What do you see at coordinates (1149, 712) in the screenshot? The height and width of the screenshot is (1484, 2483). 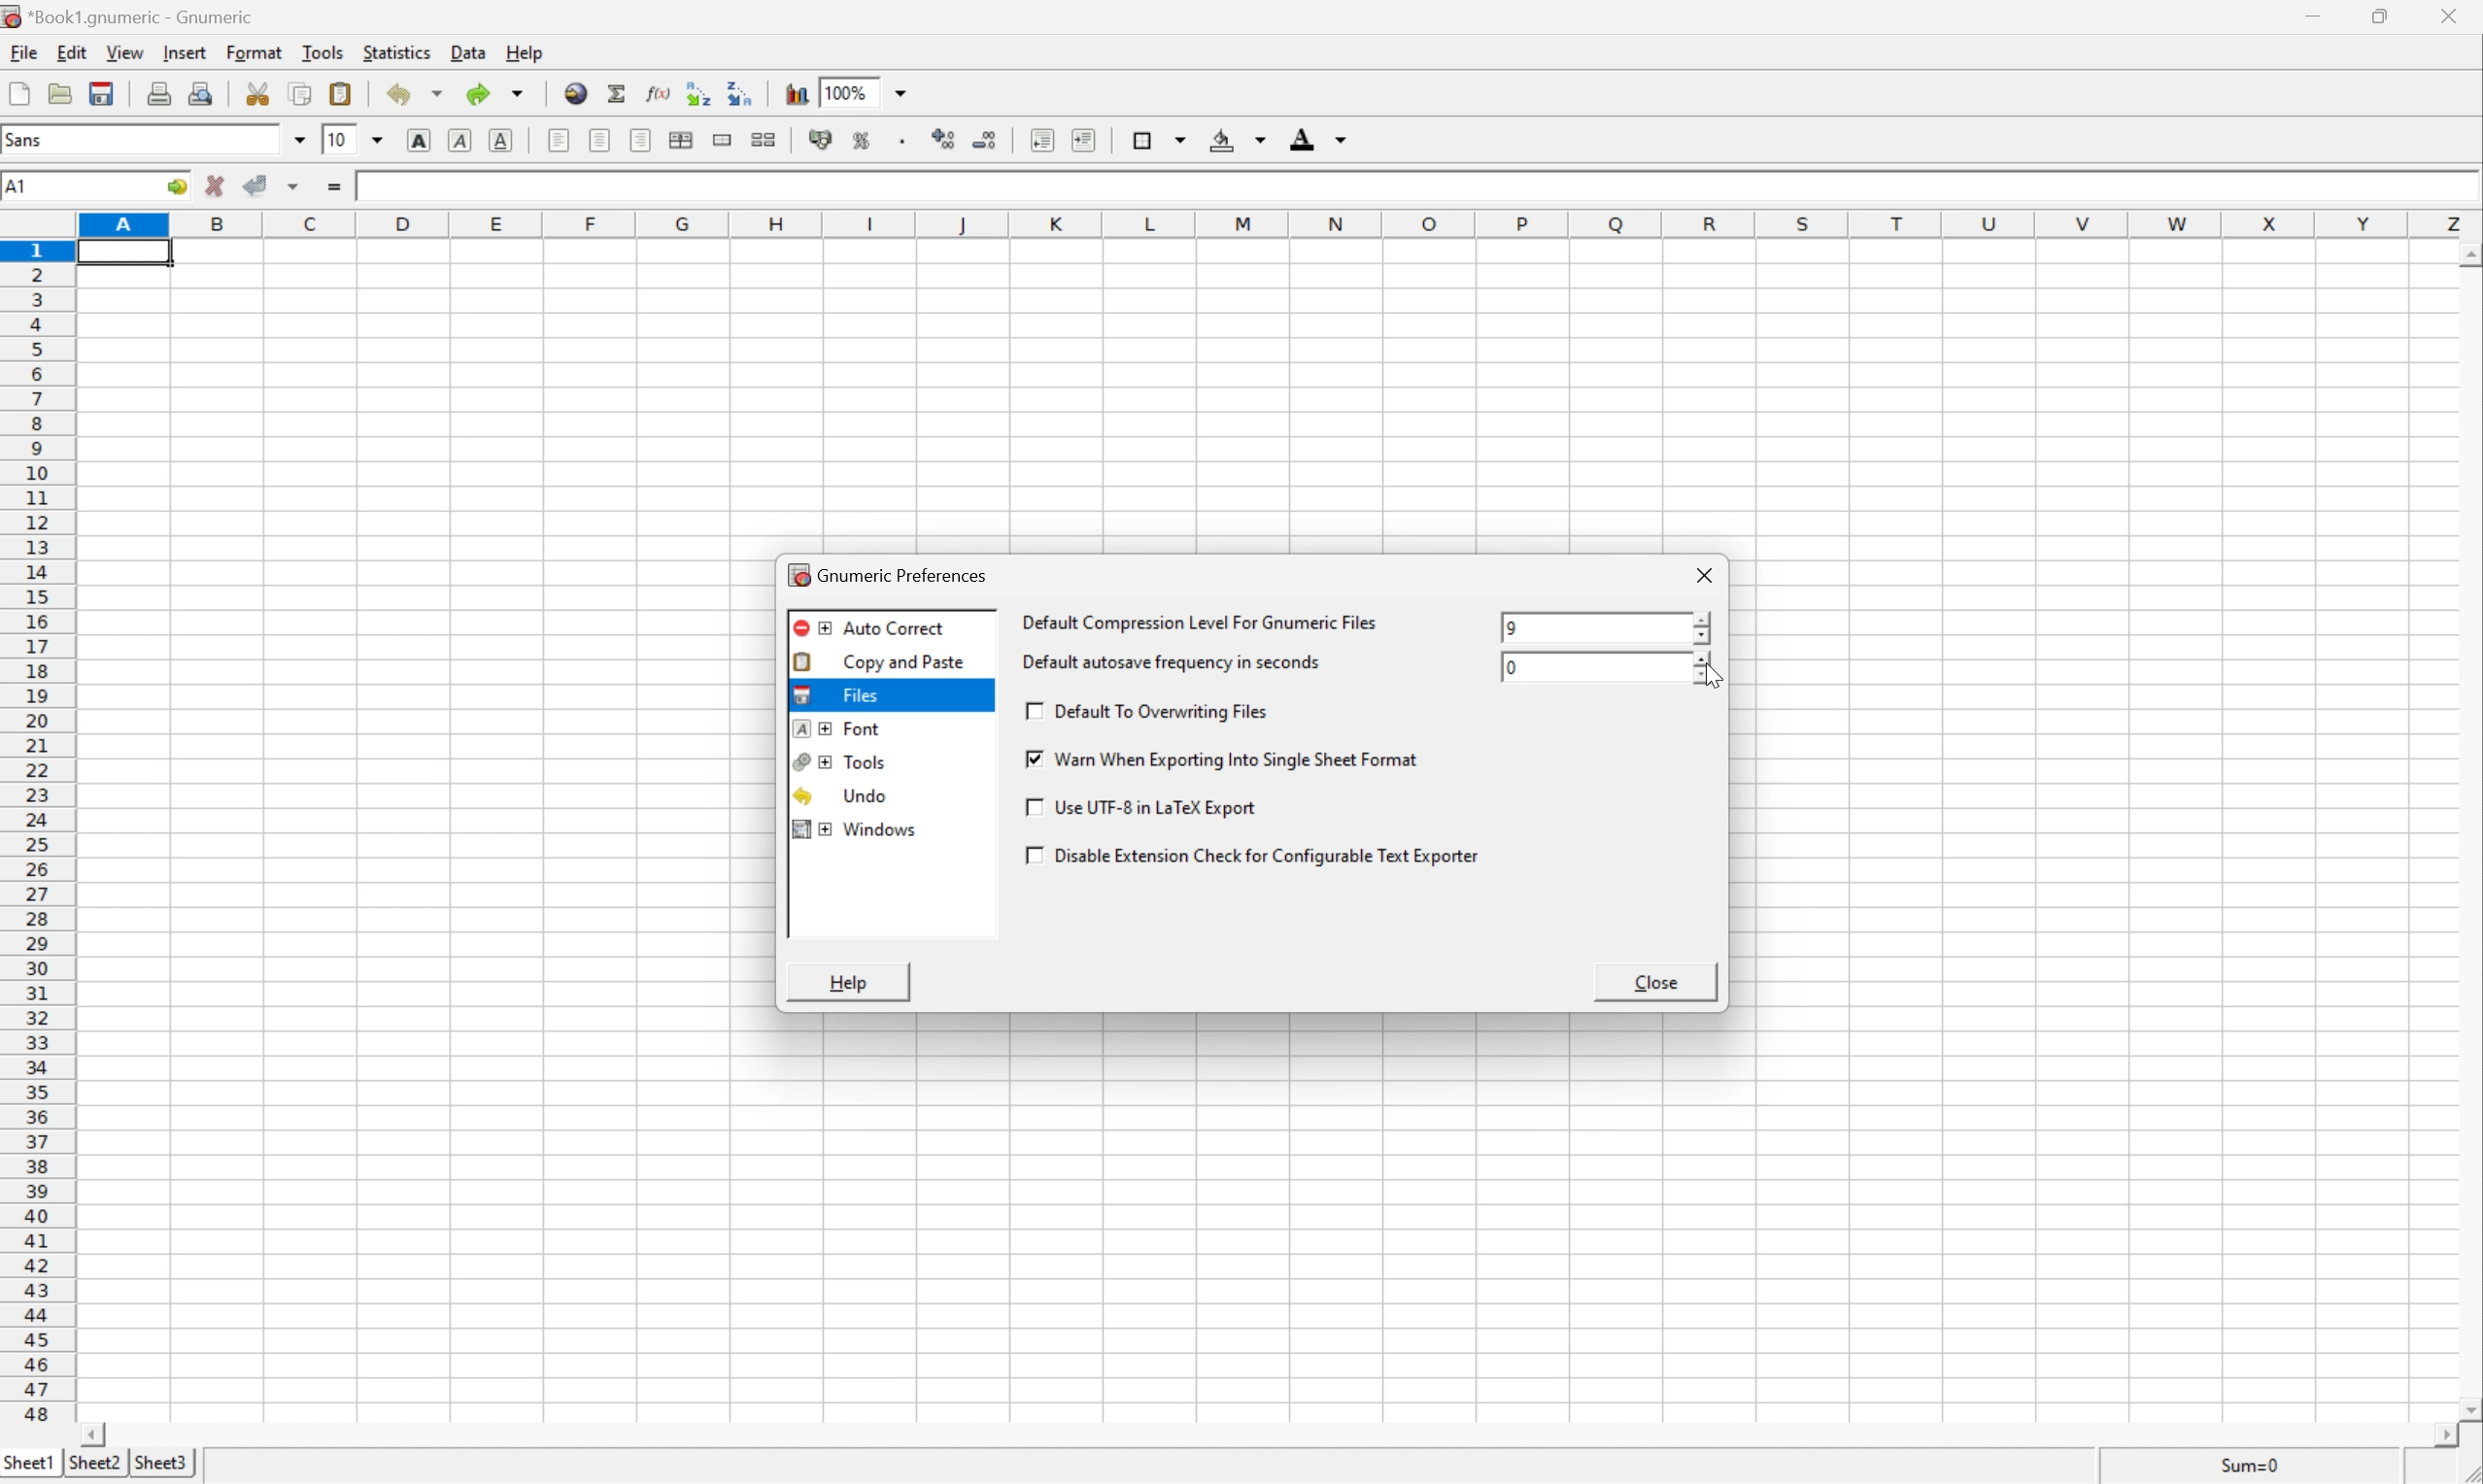 I see `default to overwriting files` at bounding box center [1149, 712].